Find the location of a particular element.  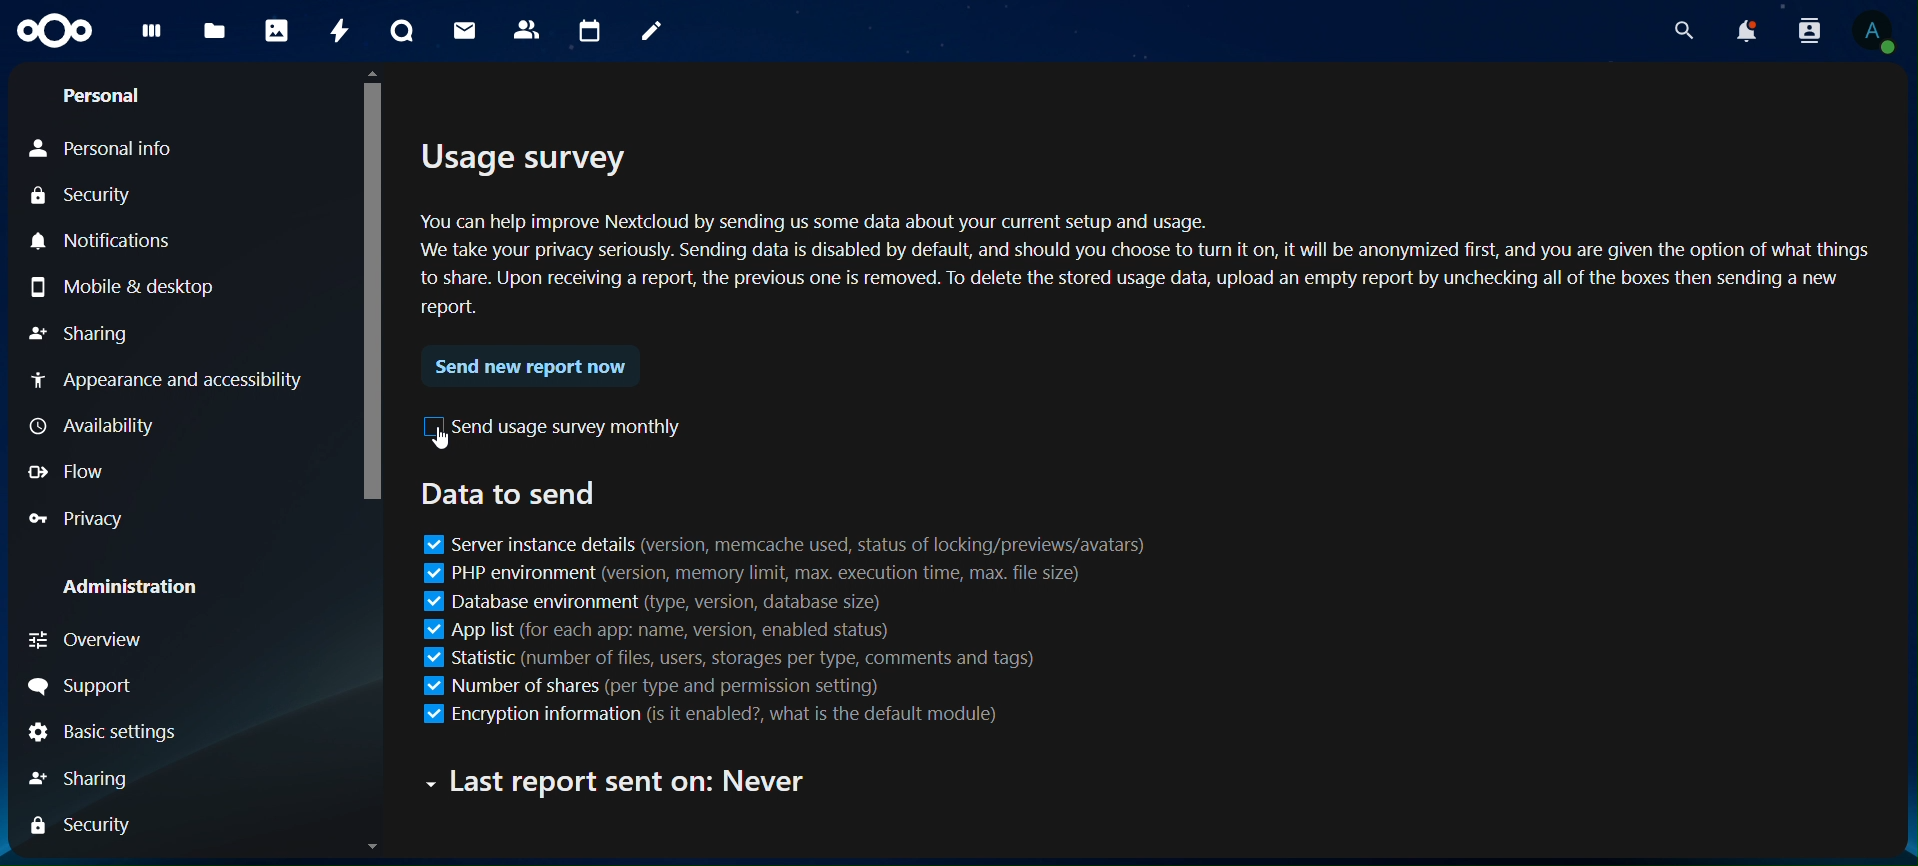

Appearance and accessibility is located at coordinates (165, 381).